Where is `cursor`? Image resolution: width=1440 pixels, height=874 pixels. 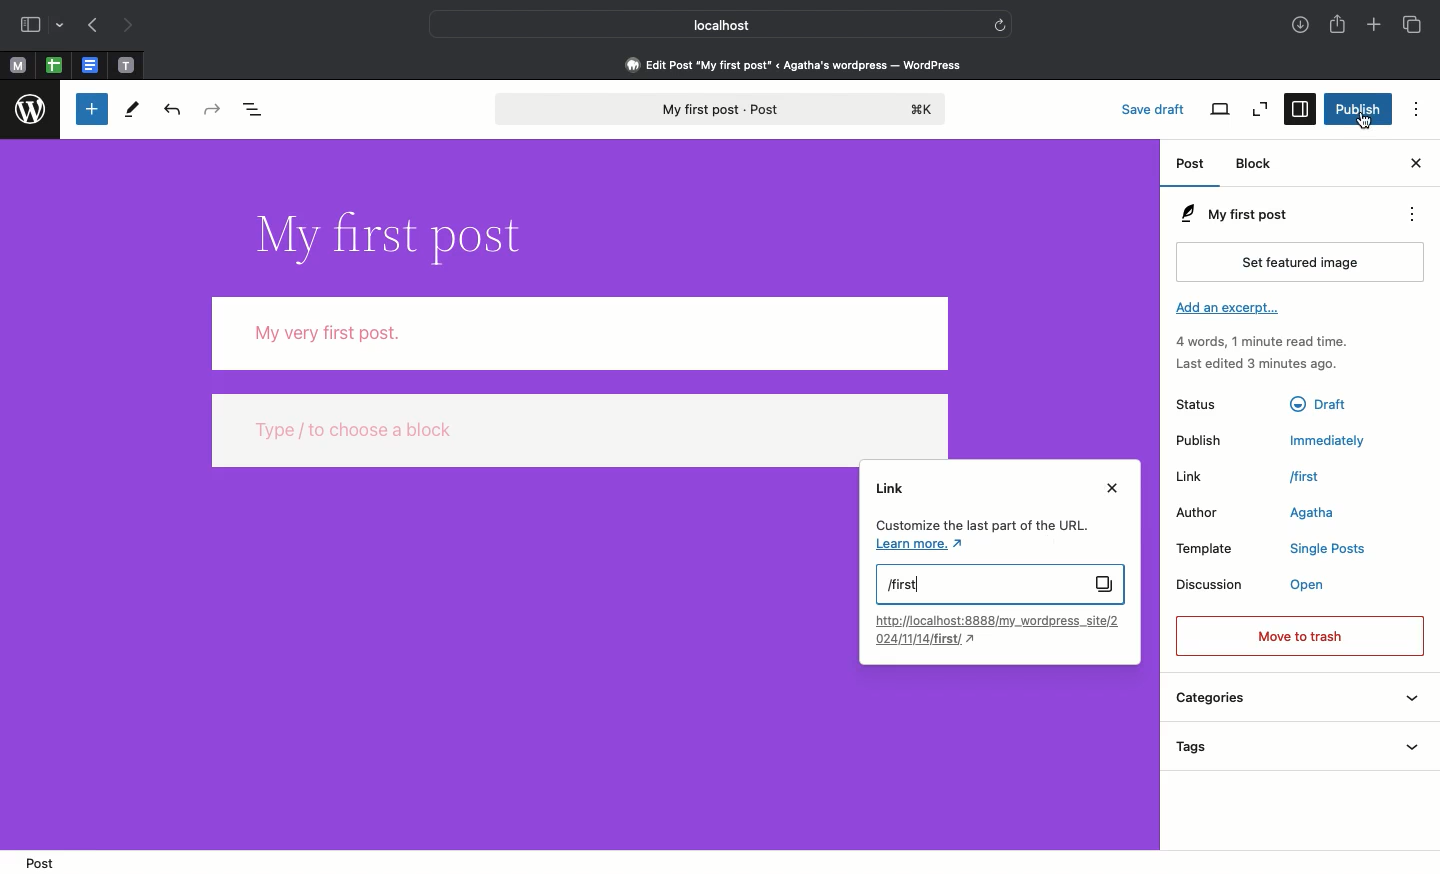
cursor is located at coordinates (1368, 120).